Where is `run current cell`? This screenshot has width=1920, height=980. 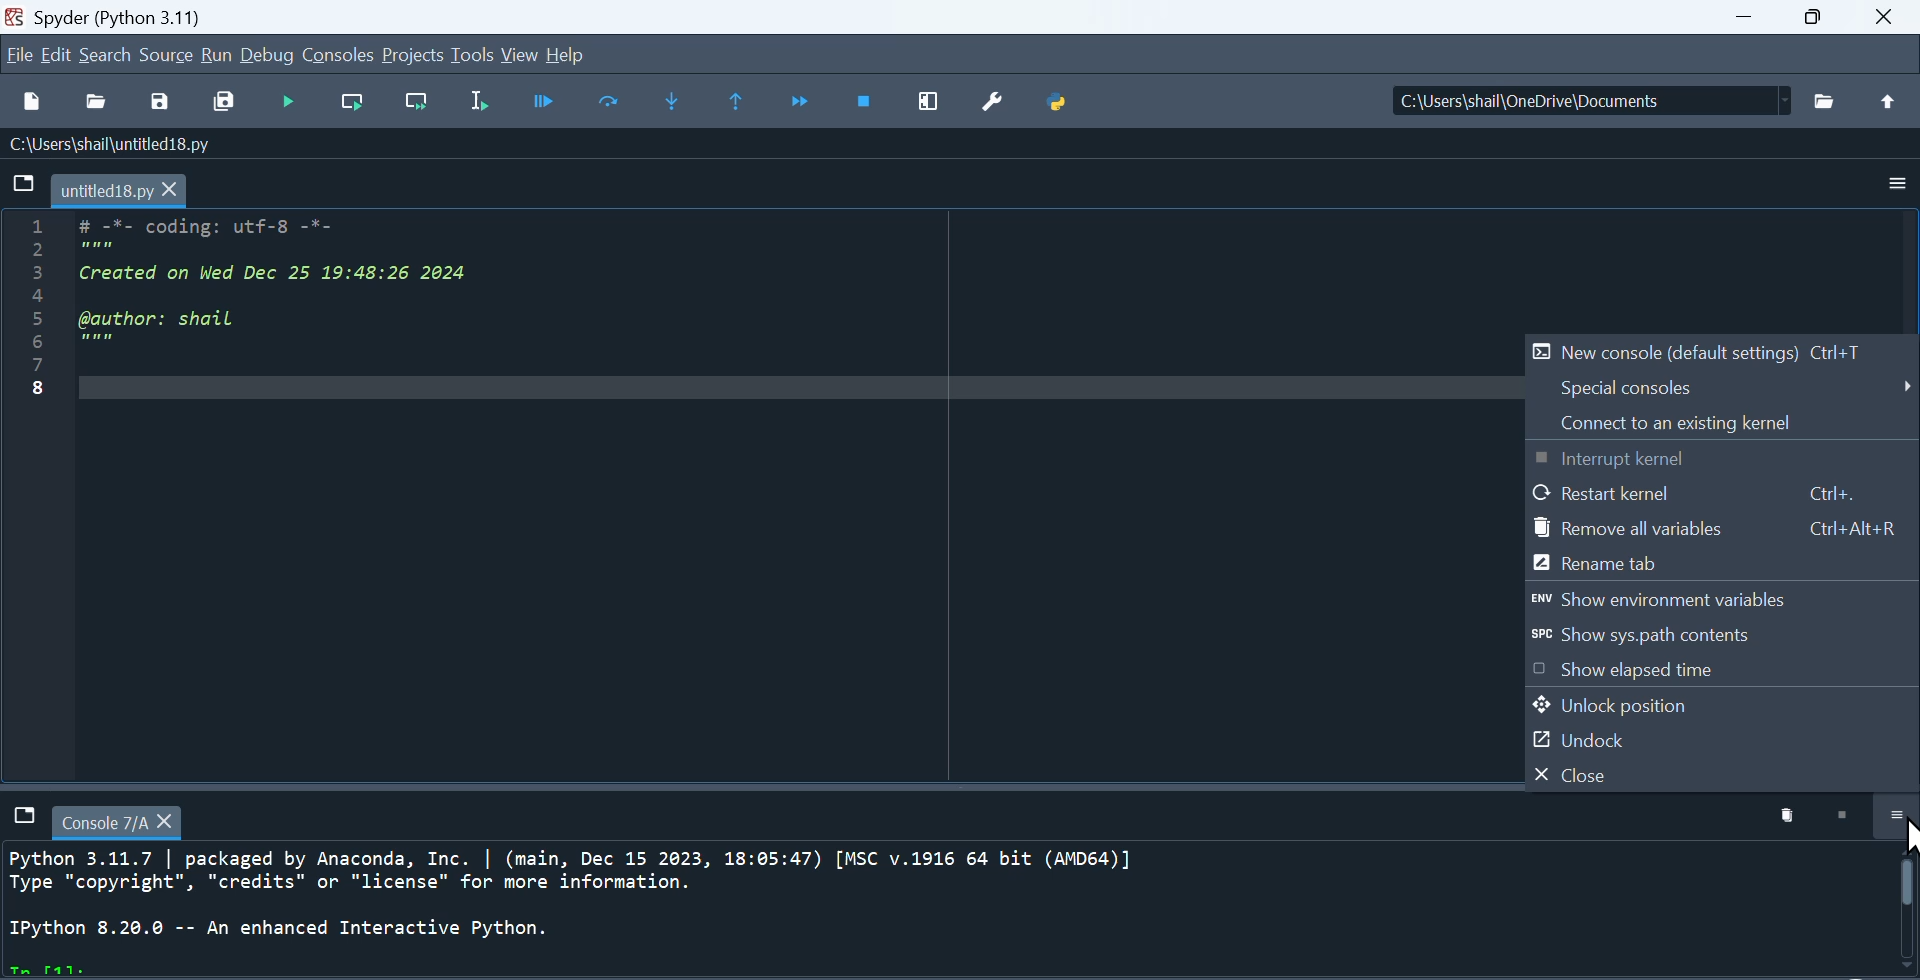
run current cell is located at coordinates (347, 103).